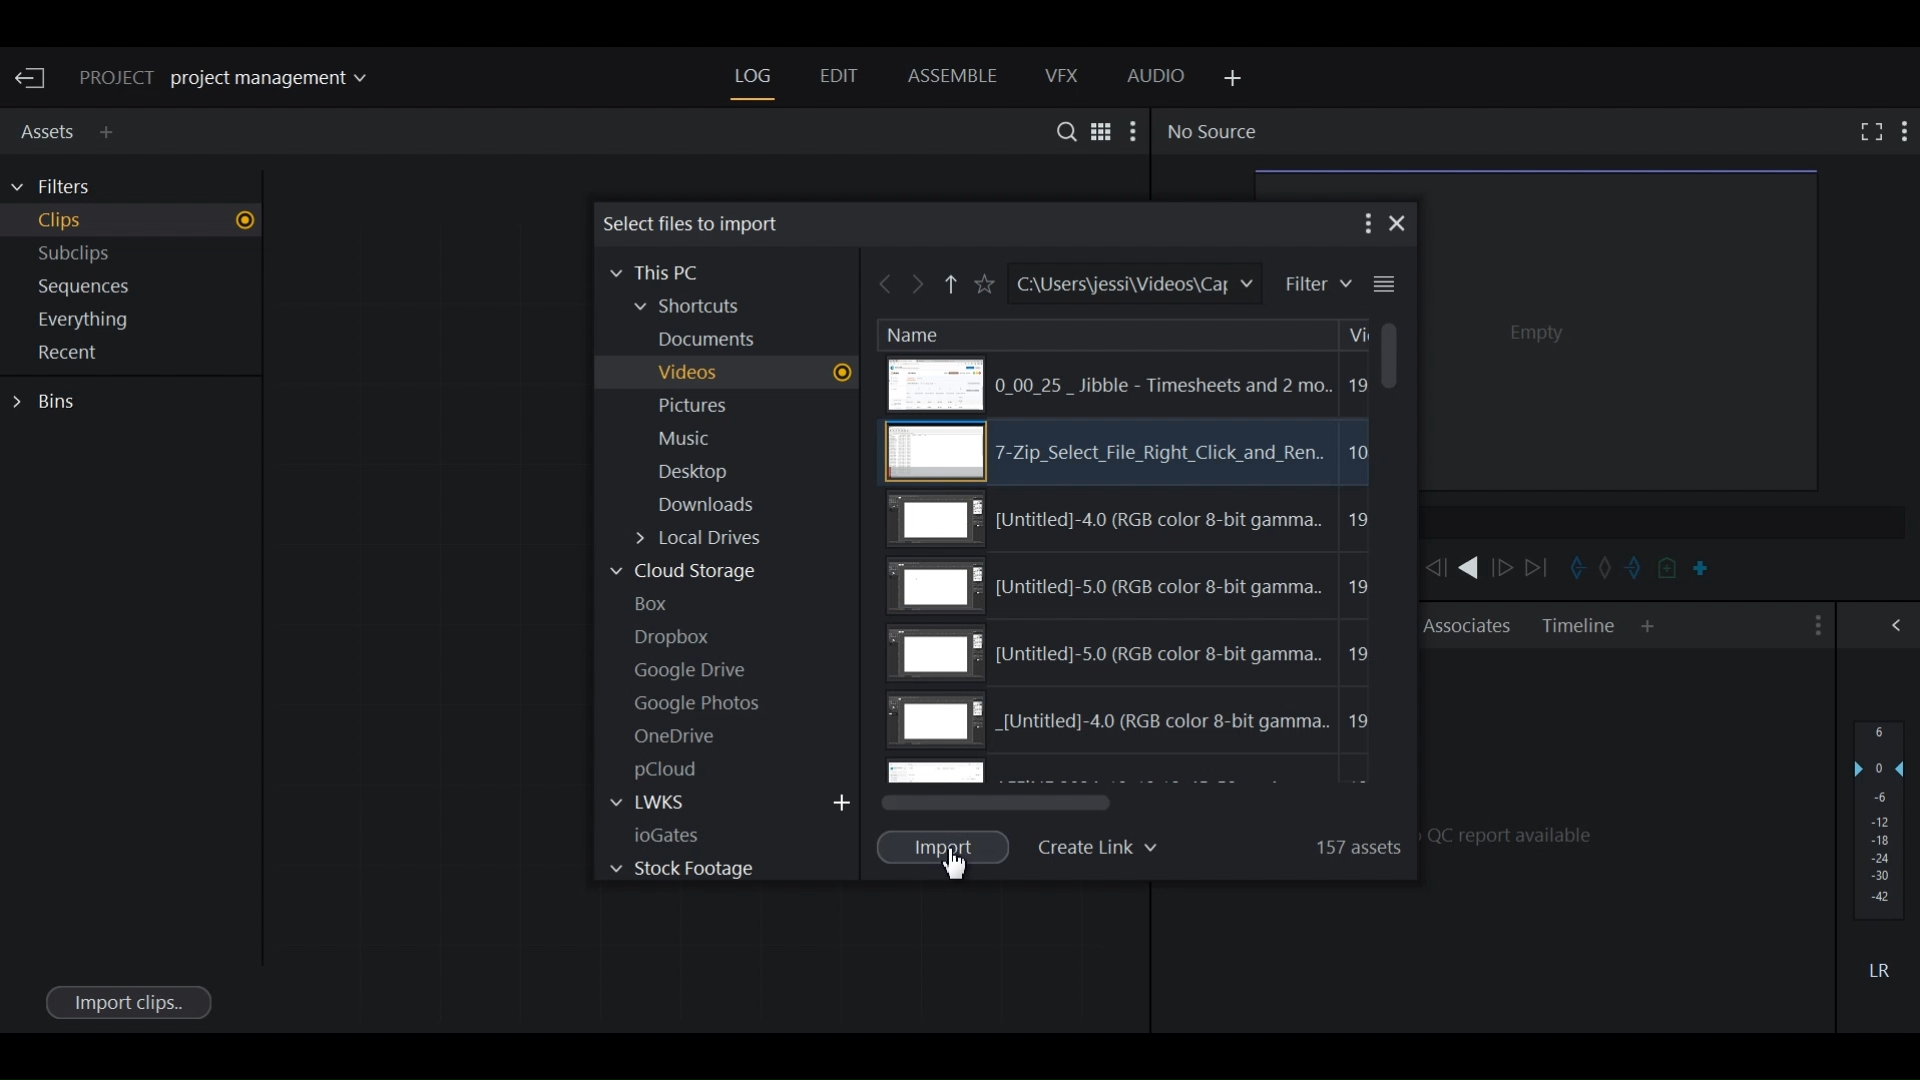 This screenshot has width=1920, height=1080. I want to click on Import clips, so click(127, 1001).